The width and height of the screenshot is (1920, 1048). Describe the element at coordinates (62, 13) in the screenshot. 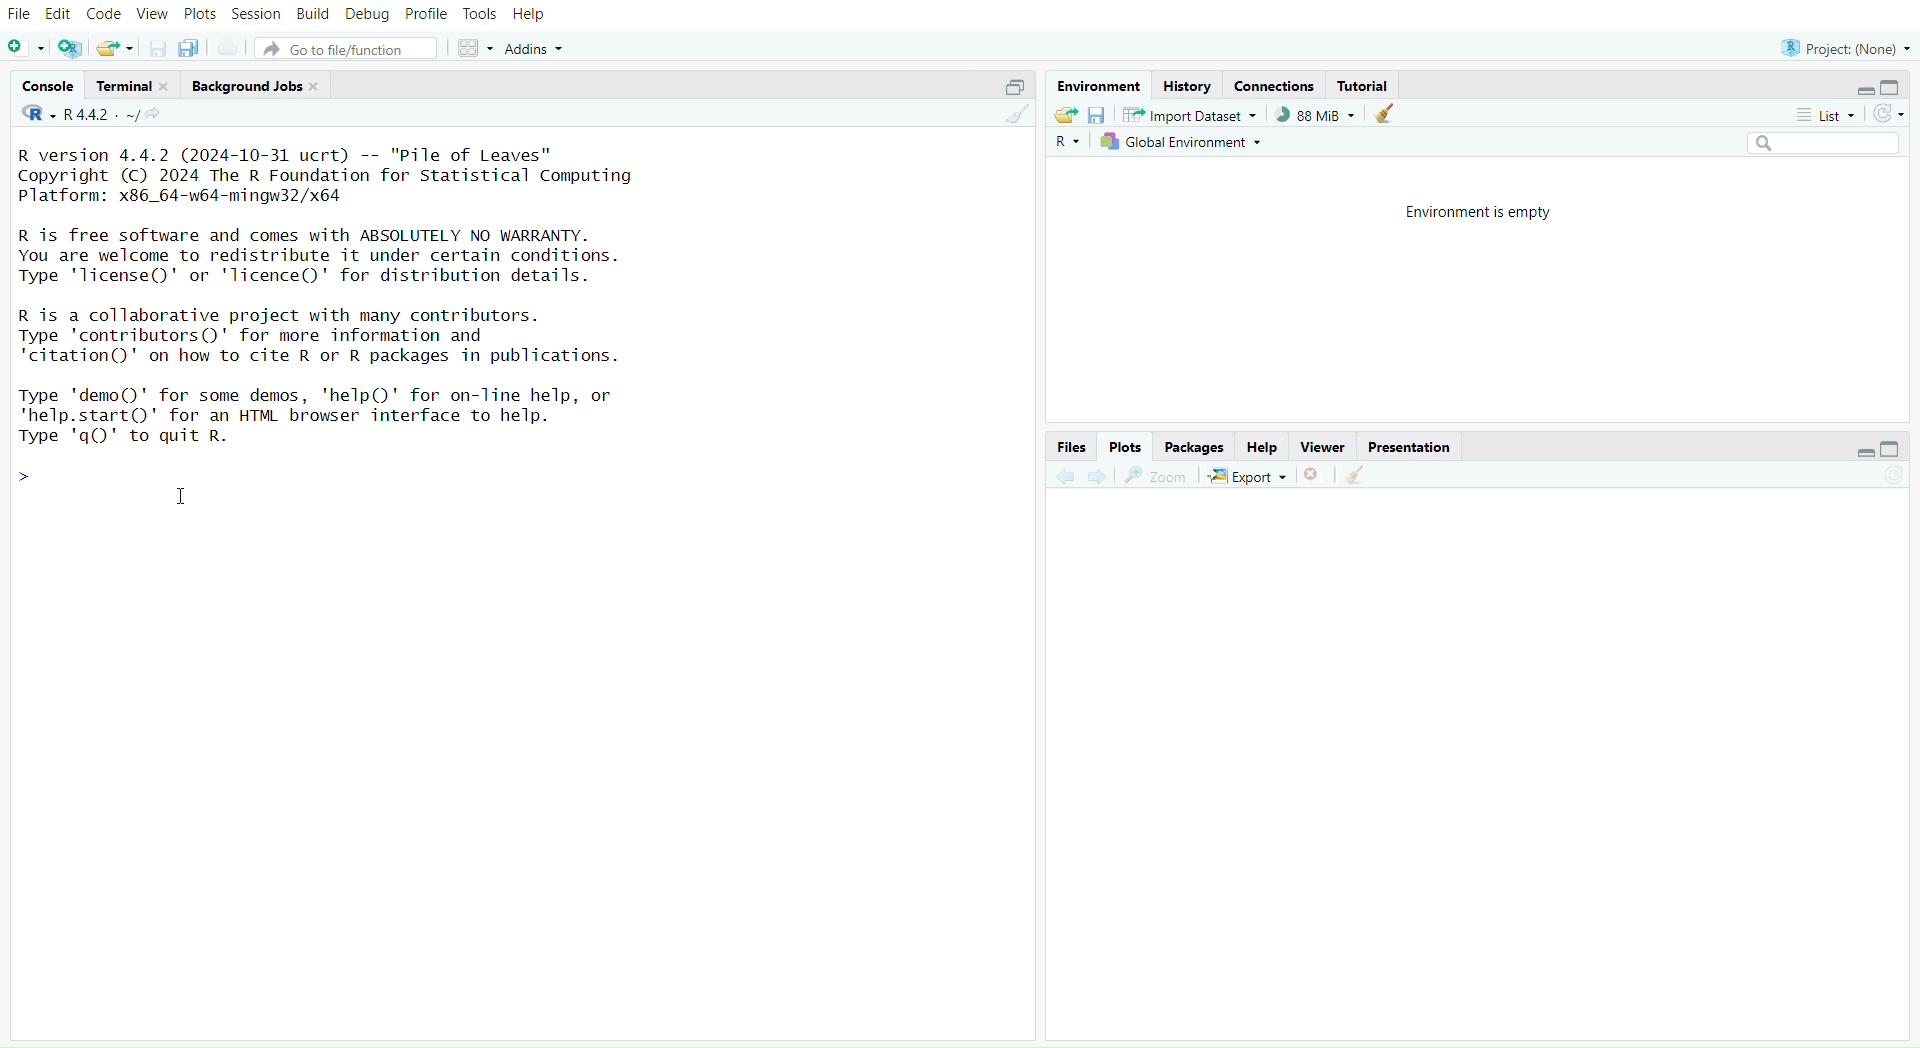

I see `edit` at that location.